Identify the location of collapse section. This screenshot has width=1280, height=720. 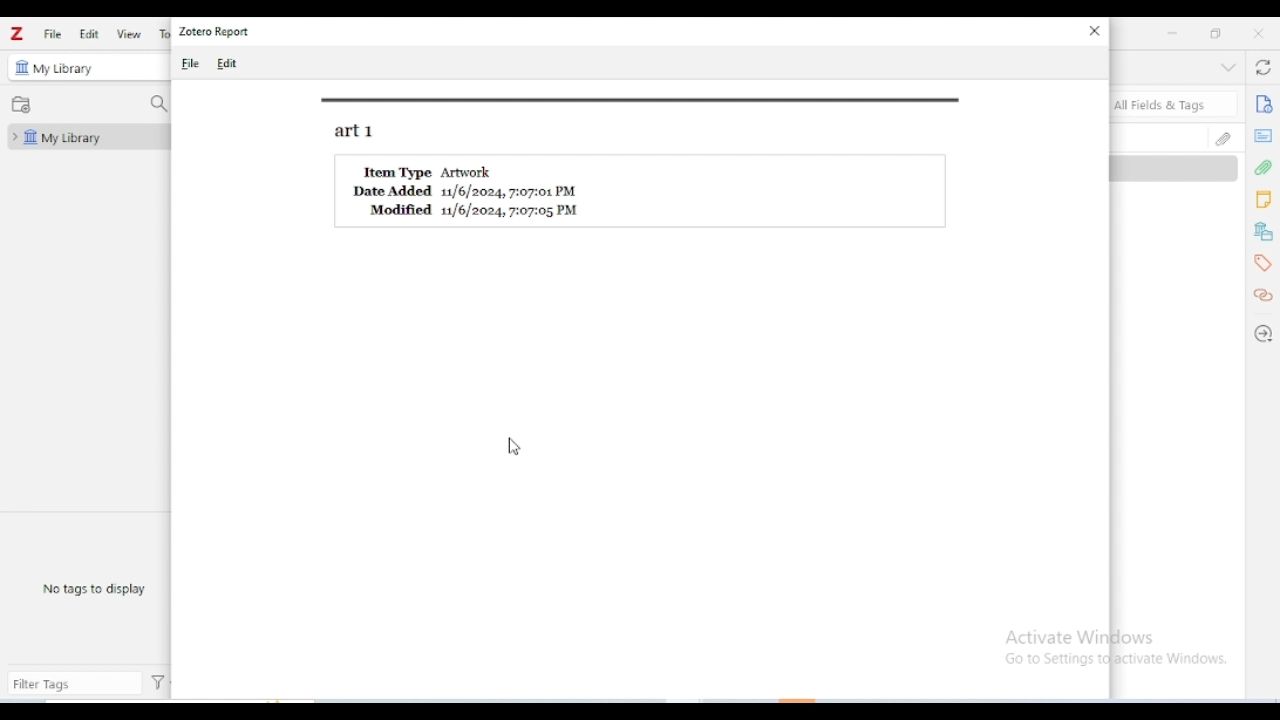
(1228, 67).